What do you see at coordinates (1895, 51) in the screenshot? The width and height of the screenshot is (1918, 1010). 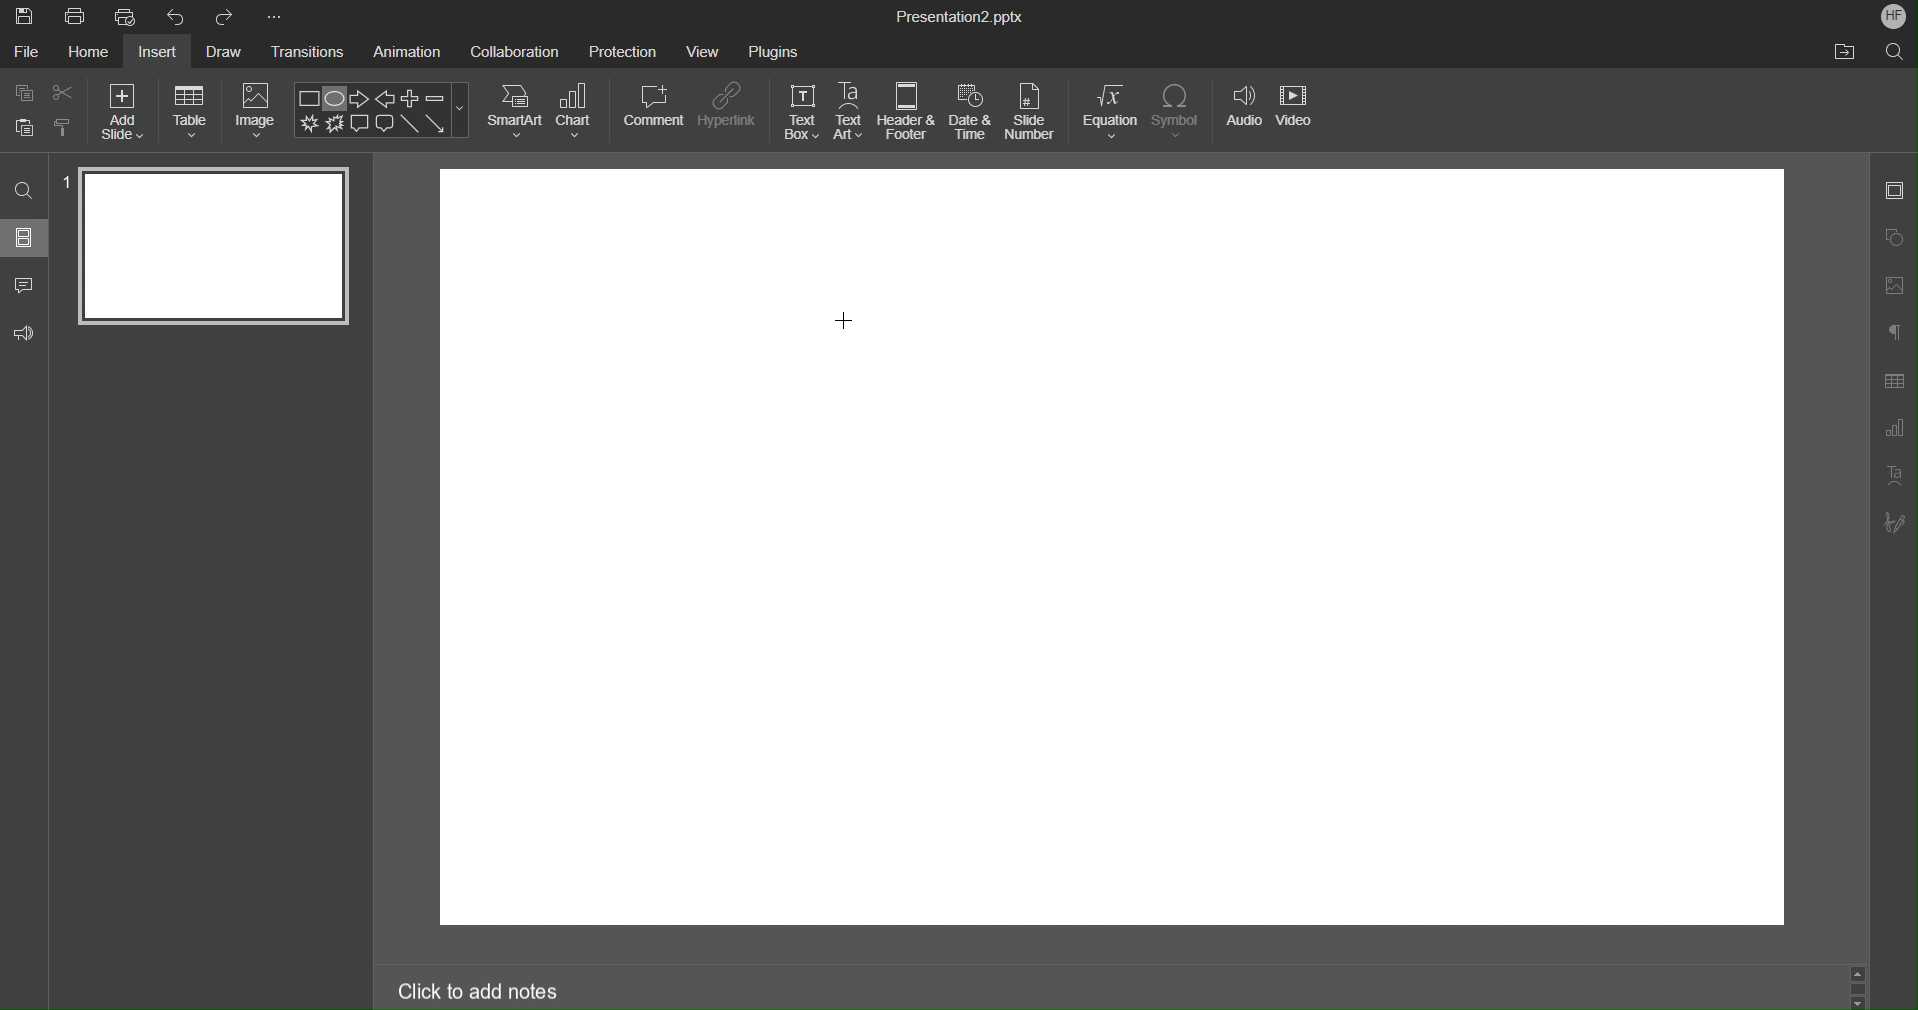 I see `Search` at bounding box center [1895, 51].